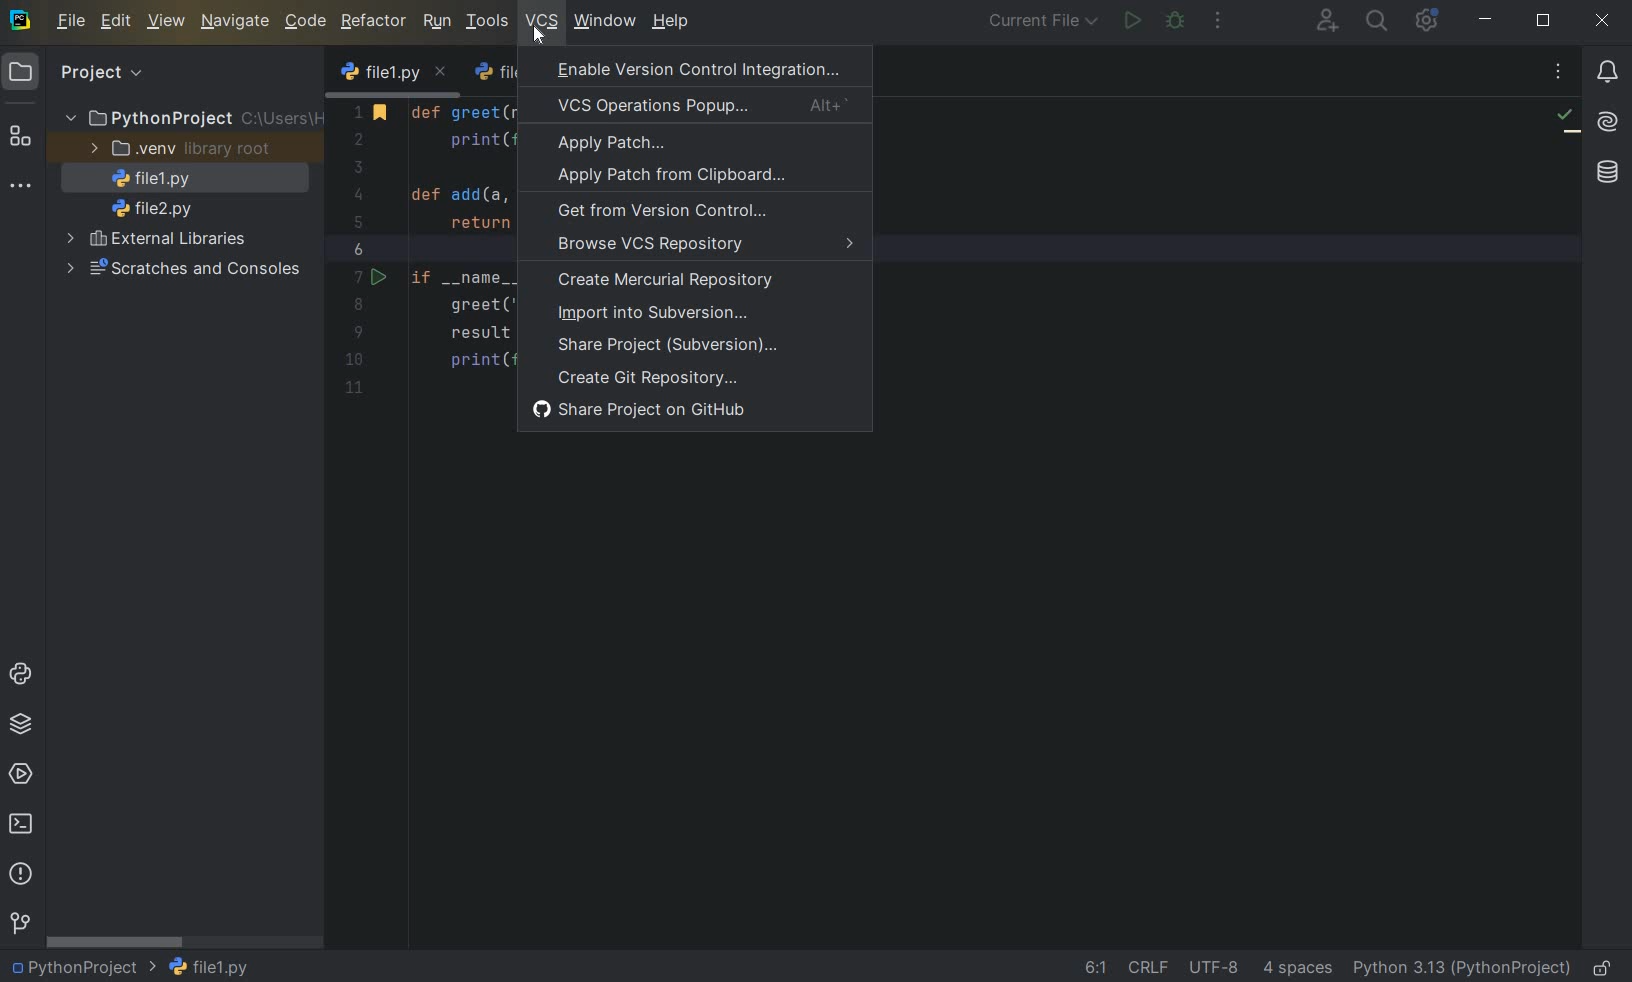  What do you see at coordinates (1216, 22) in the screenshot?
I see `more actions` at bounding box center [1216, 22].